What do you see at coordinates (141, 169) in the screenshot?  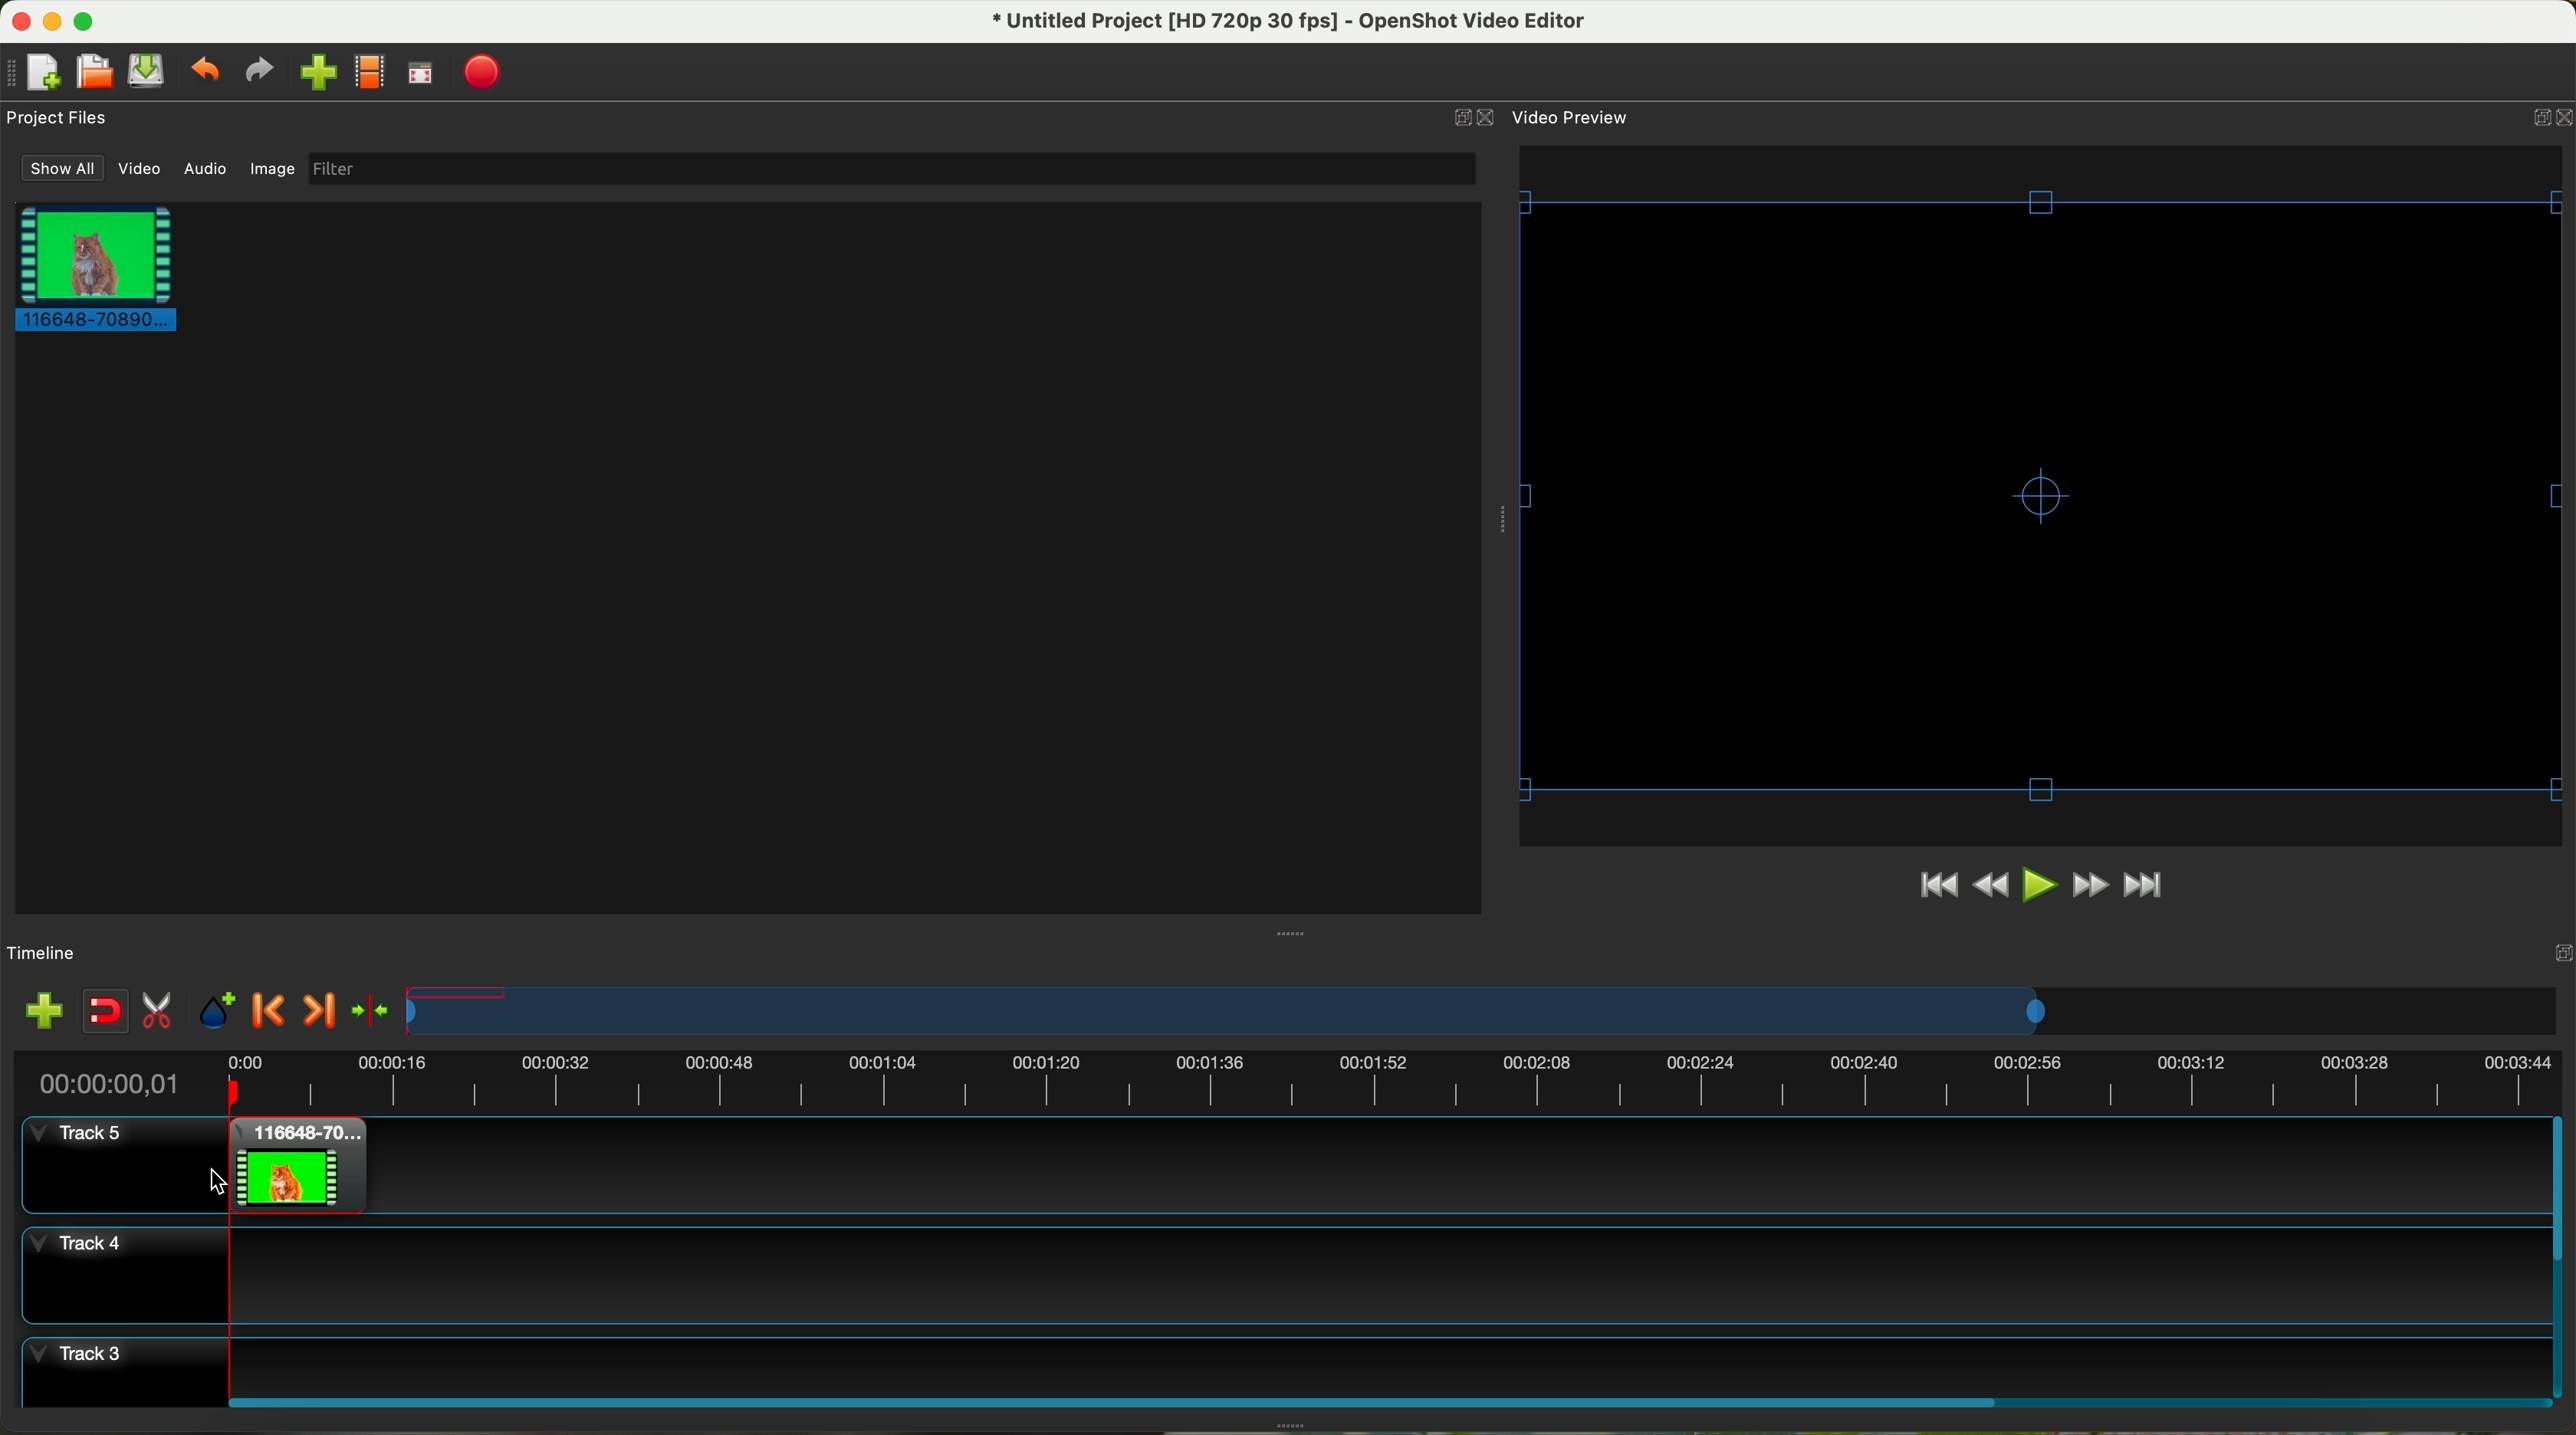 I see `video` at bounding box center [141, 169].